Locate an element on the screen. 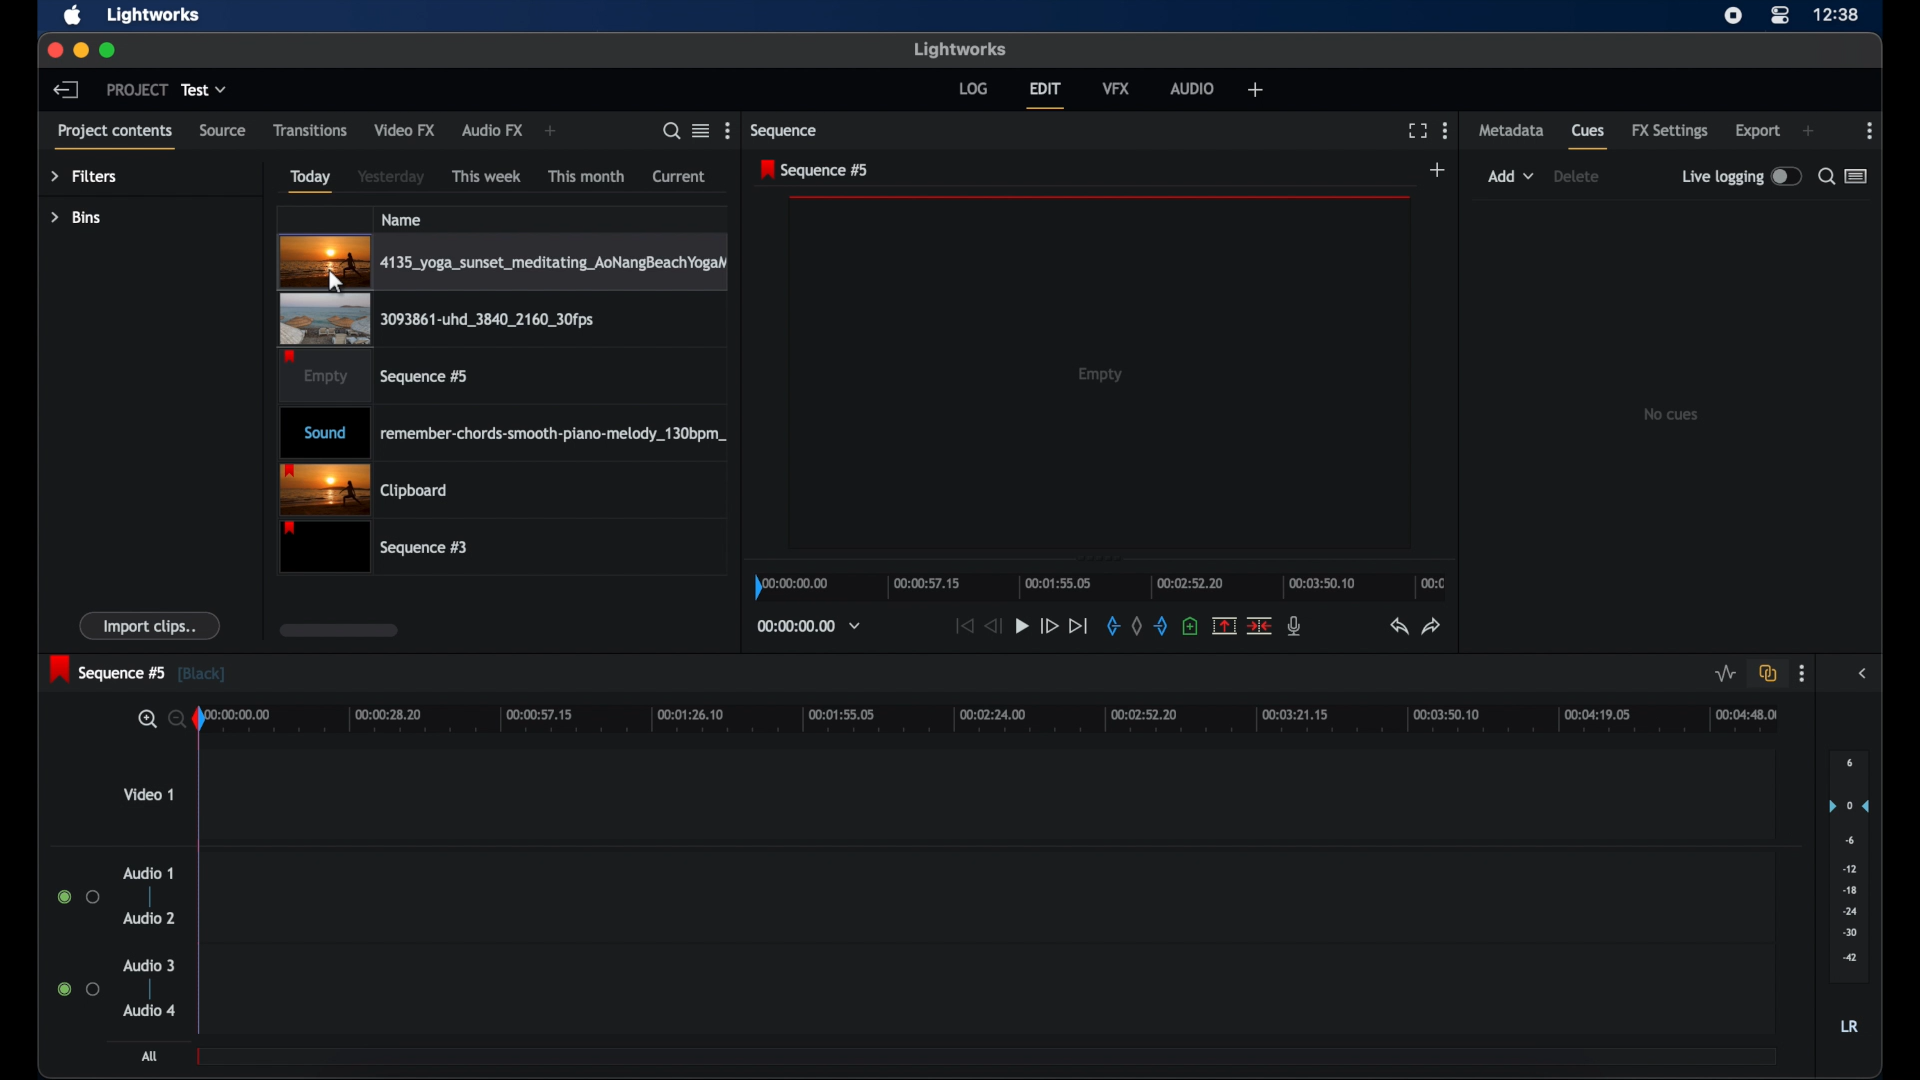 This screenshot has width=1920, height=1080. rewind is located at coordinates (994, 626).